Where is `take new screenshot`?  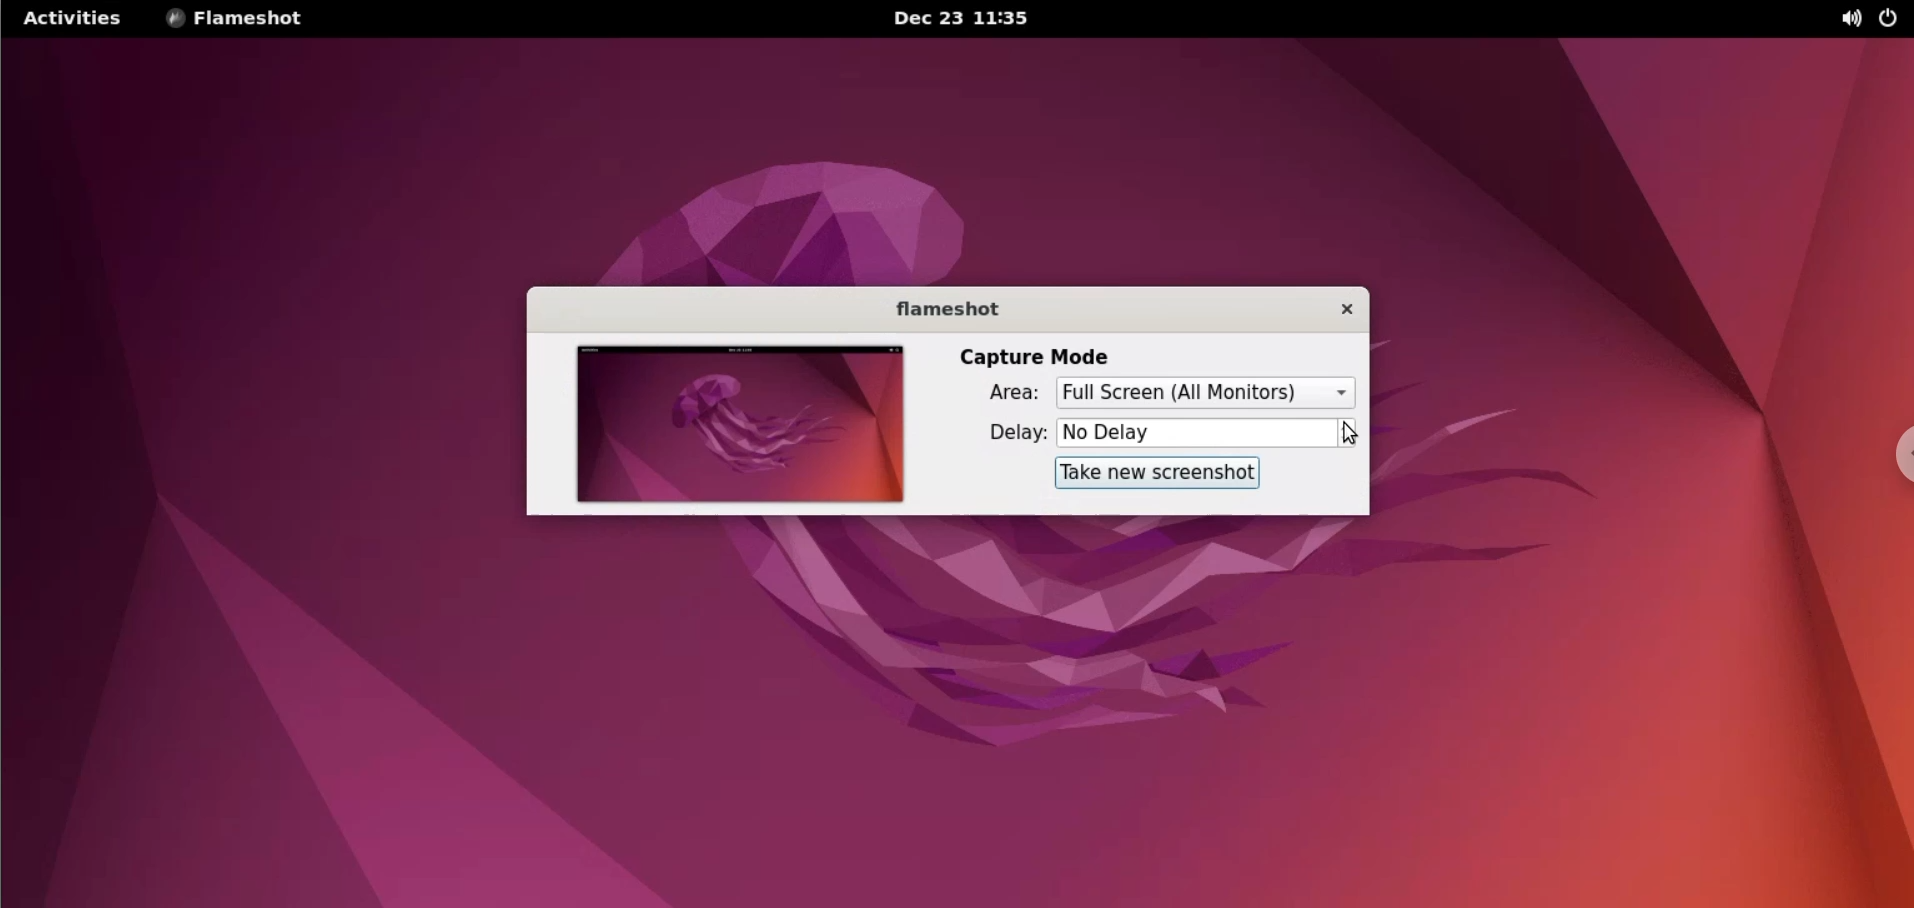
take new screenshot is located at coordinates (1161, 472).